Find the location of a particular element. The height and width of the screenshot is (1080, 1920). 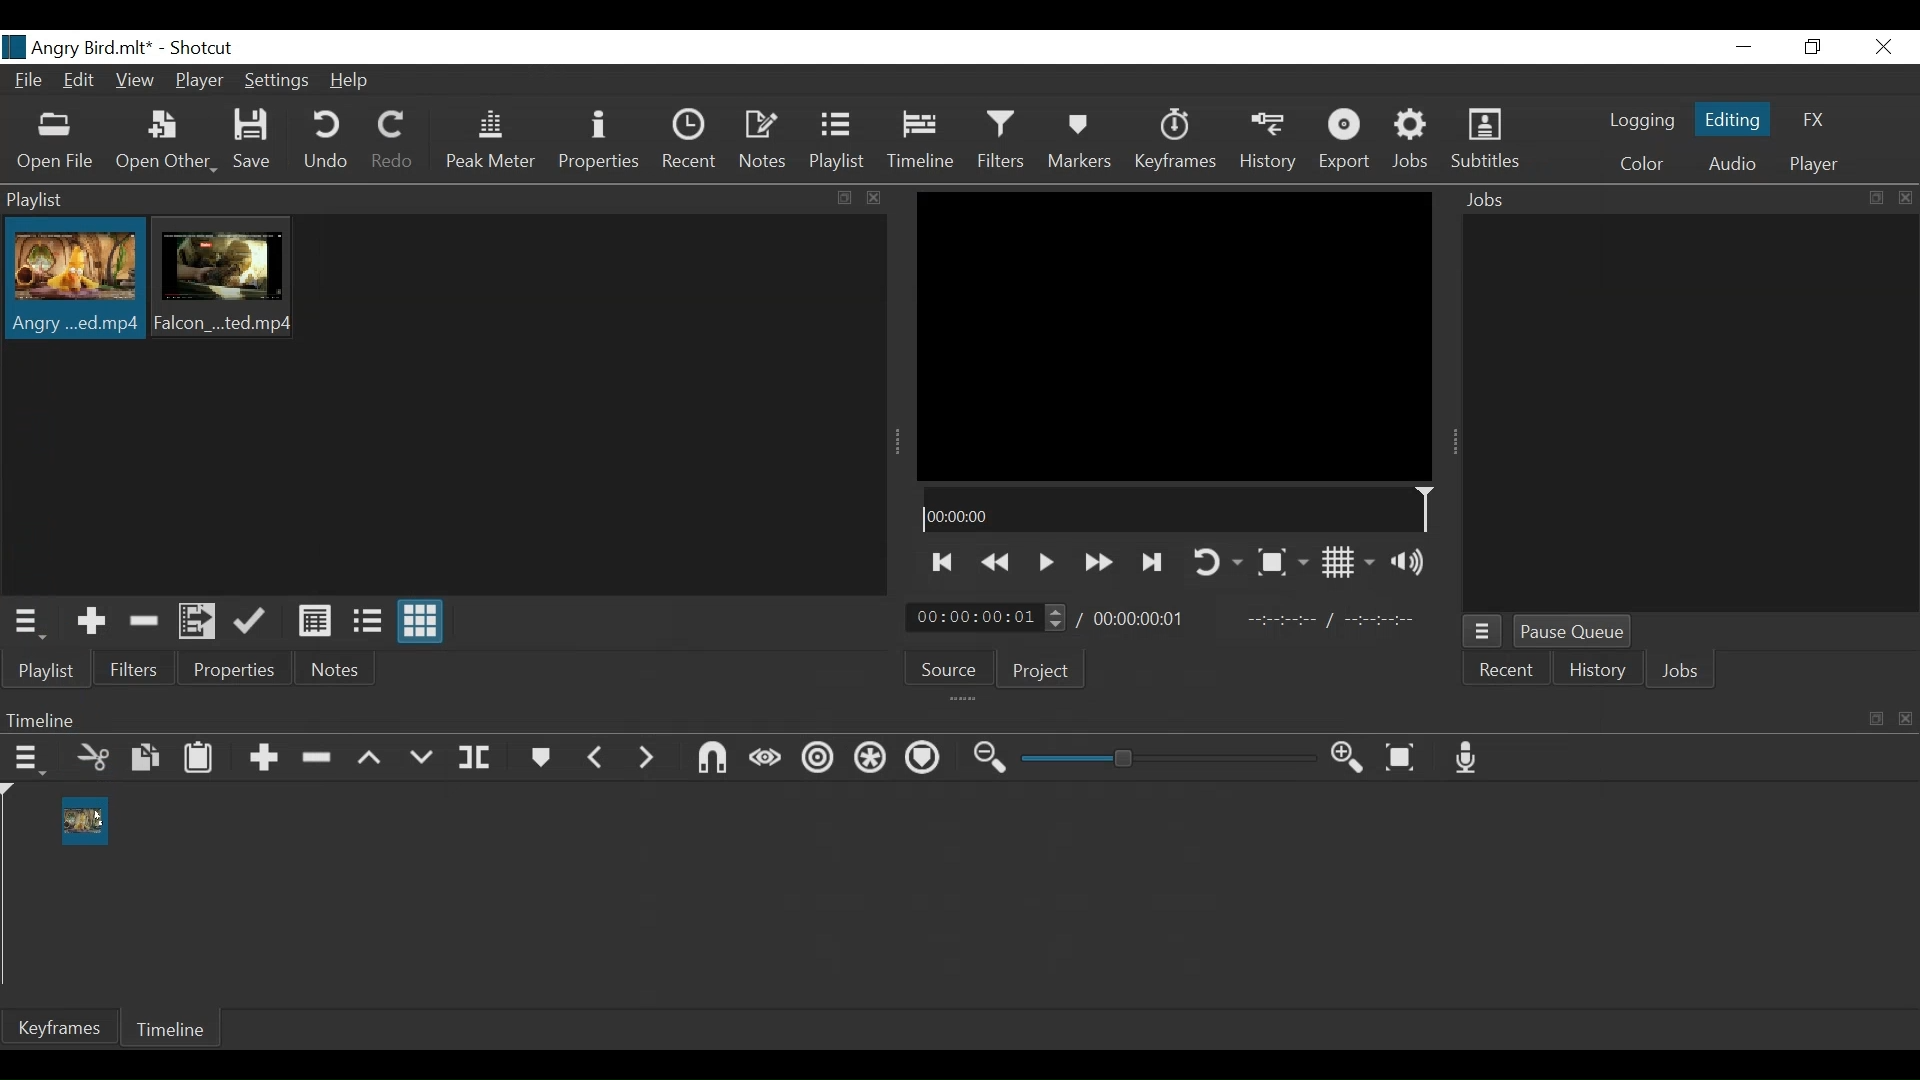

Player is located at coordinates (200, 80).